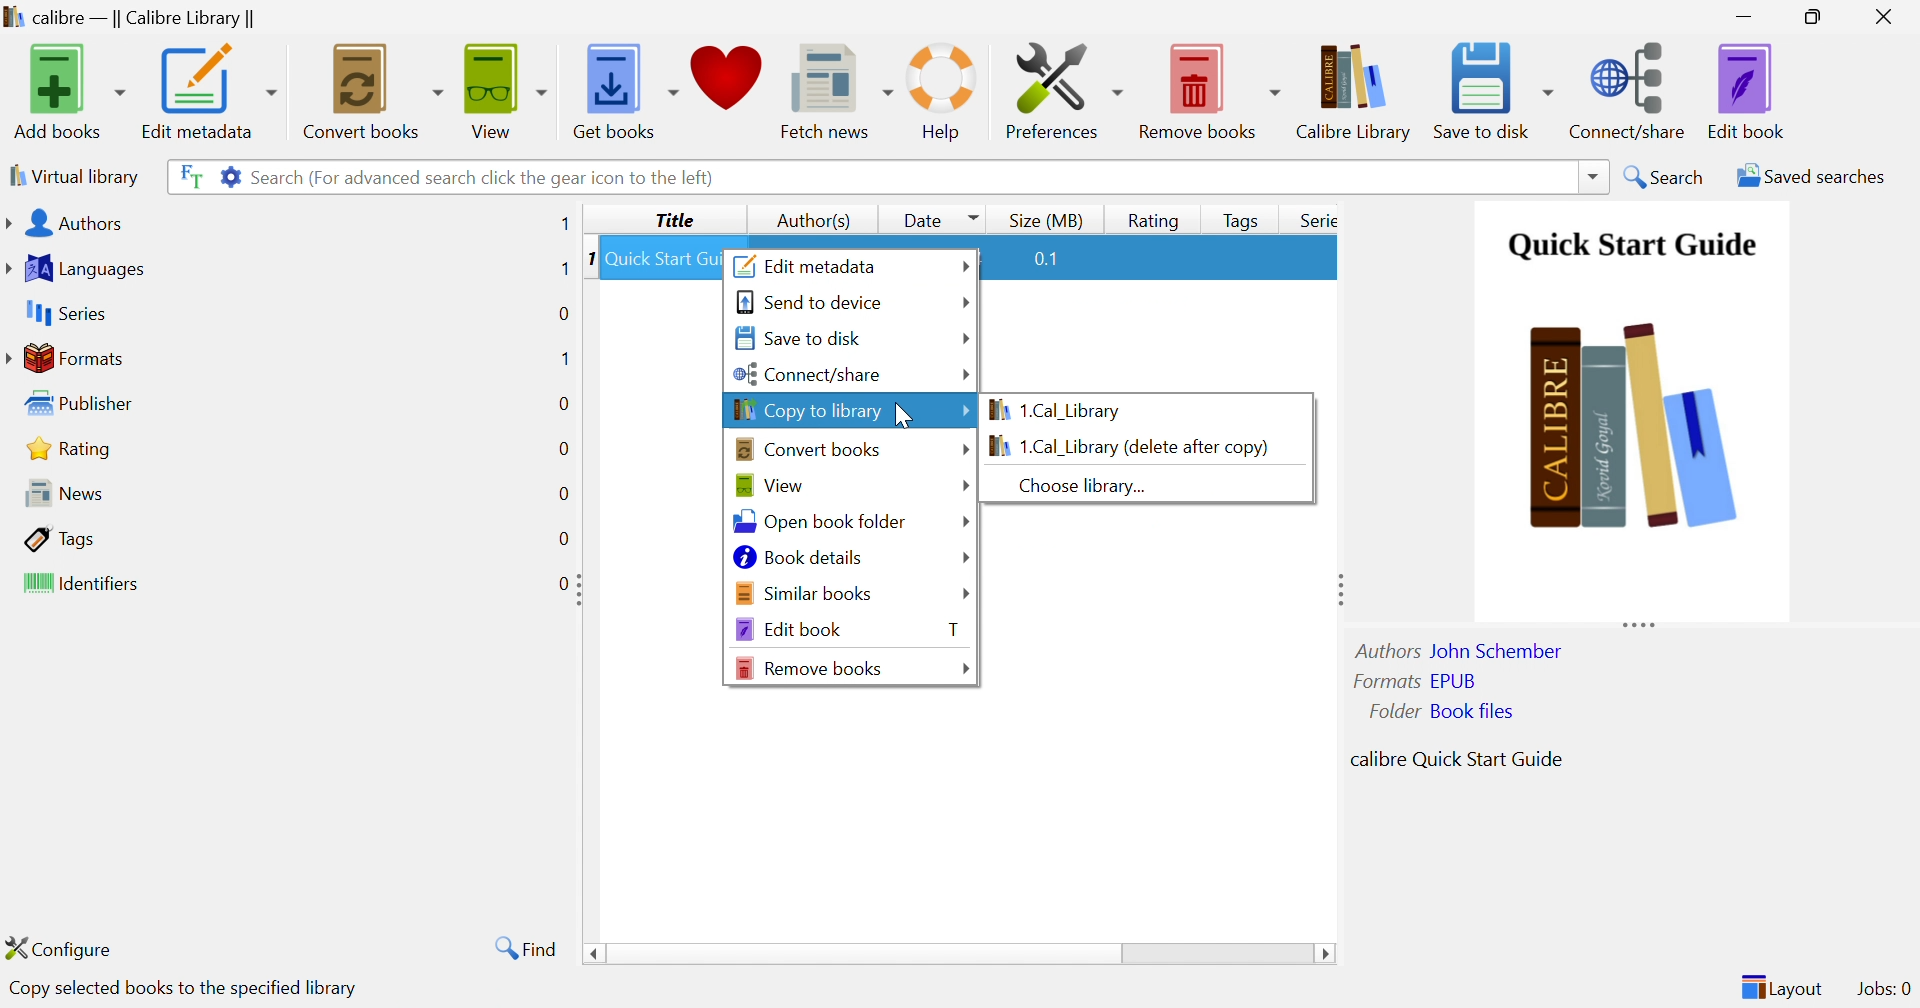 The width and height of the screenshot is (1920, 1008). Describe the element at coordinates (57, 491) in the screenshot. I see `News` at that location.